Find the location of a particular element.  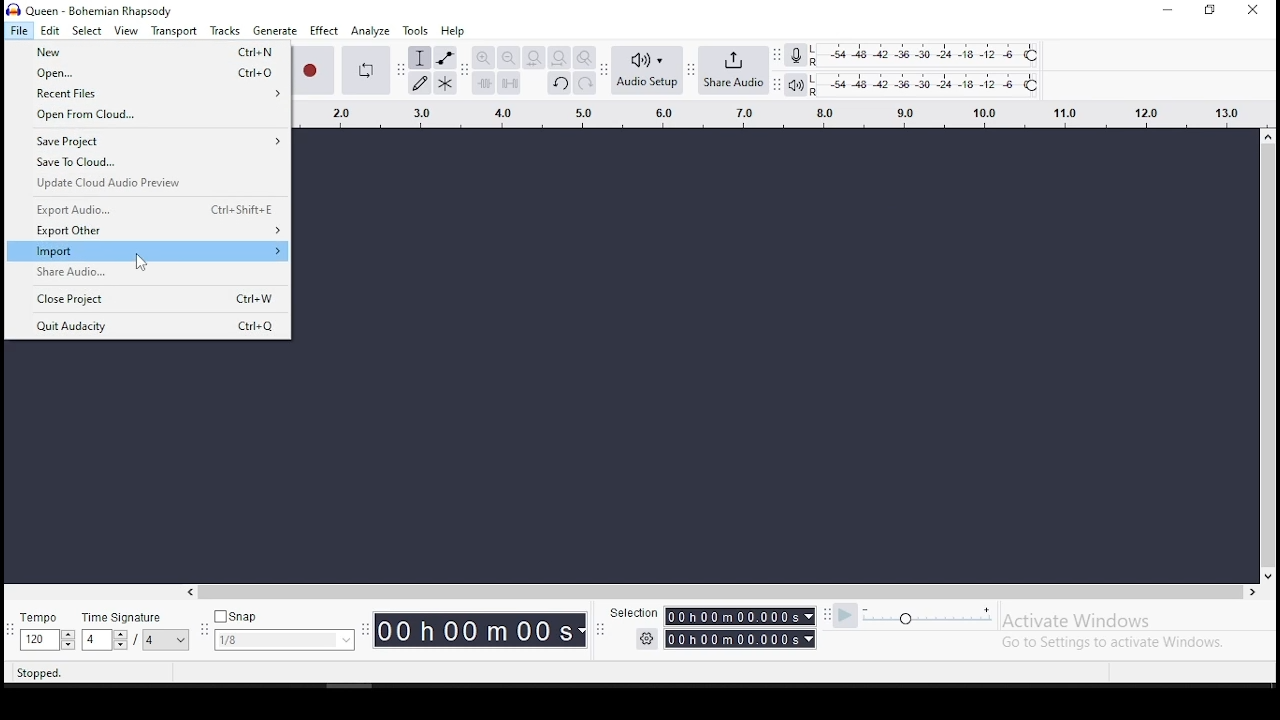

timeline is located at coordinates (769, 112).